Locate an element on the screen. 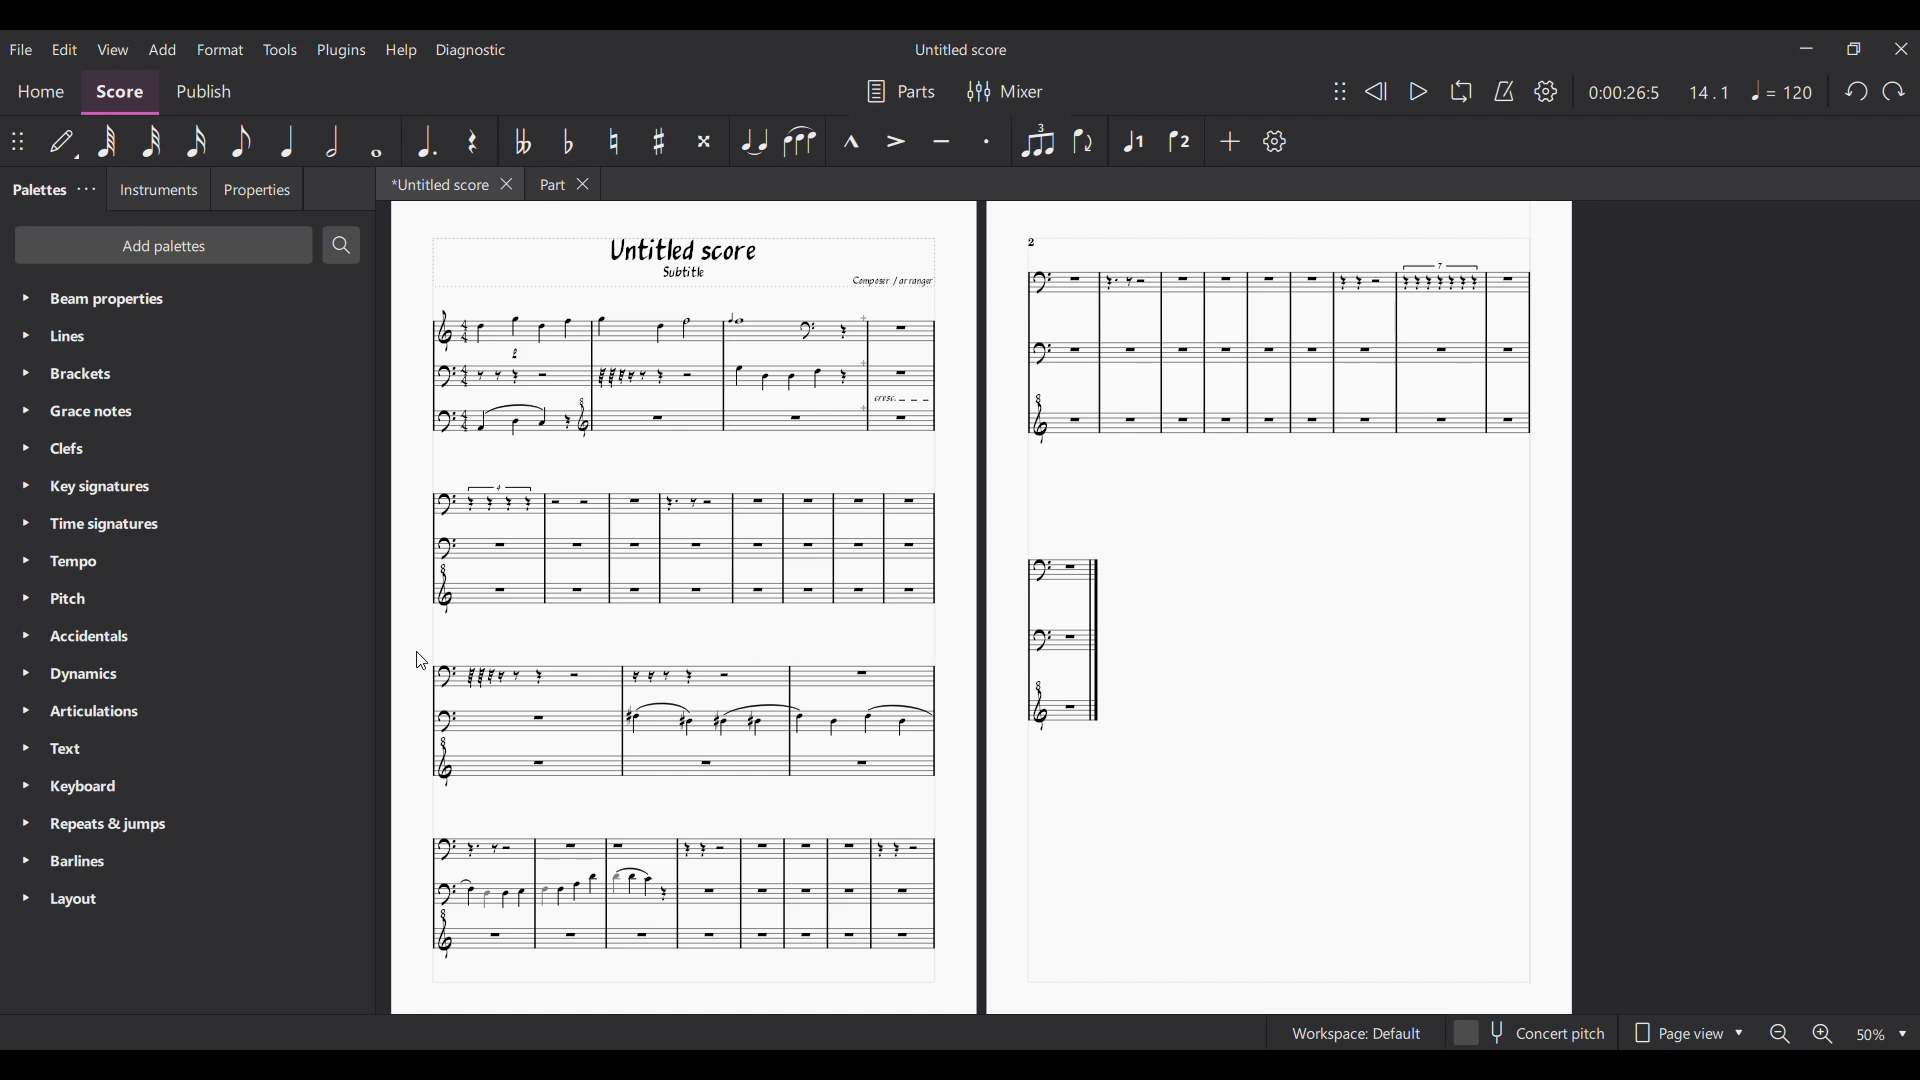 The height and width of the screenshot is (1080, 1920). *Untitled score is located at coordinates (432, 183).